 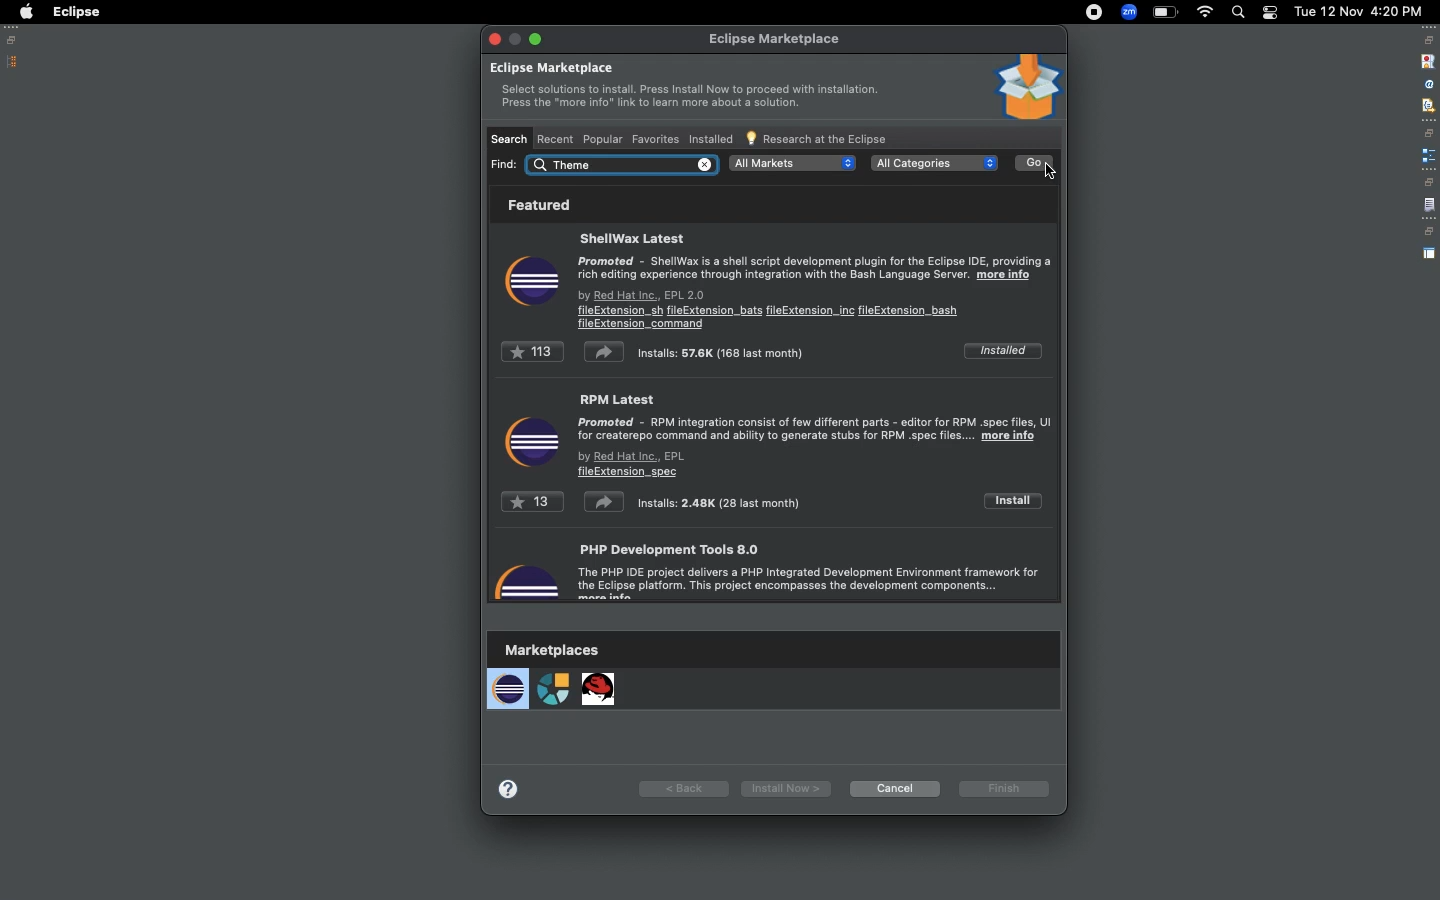 What do you see at coordinates (1205, 14) in the screenshot?
I see `Internet` at bounding box center [1205, 14].